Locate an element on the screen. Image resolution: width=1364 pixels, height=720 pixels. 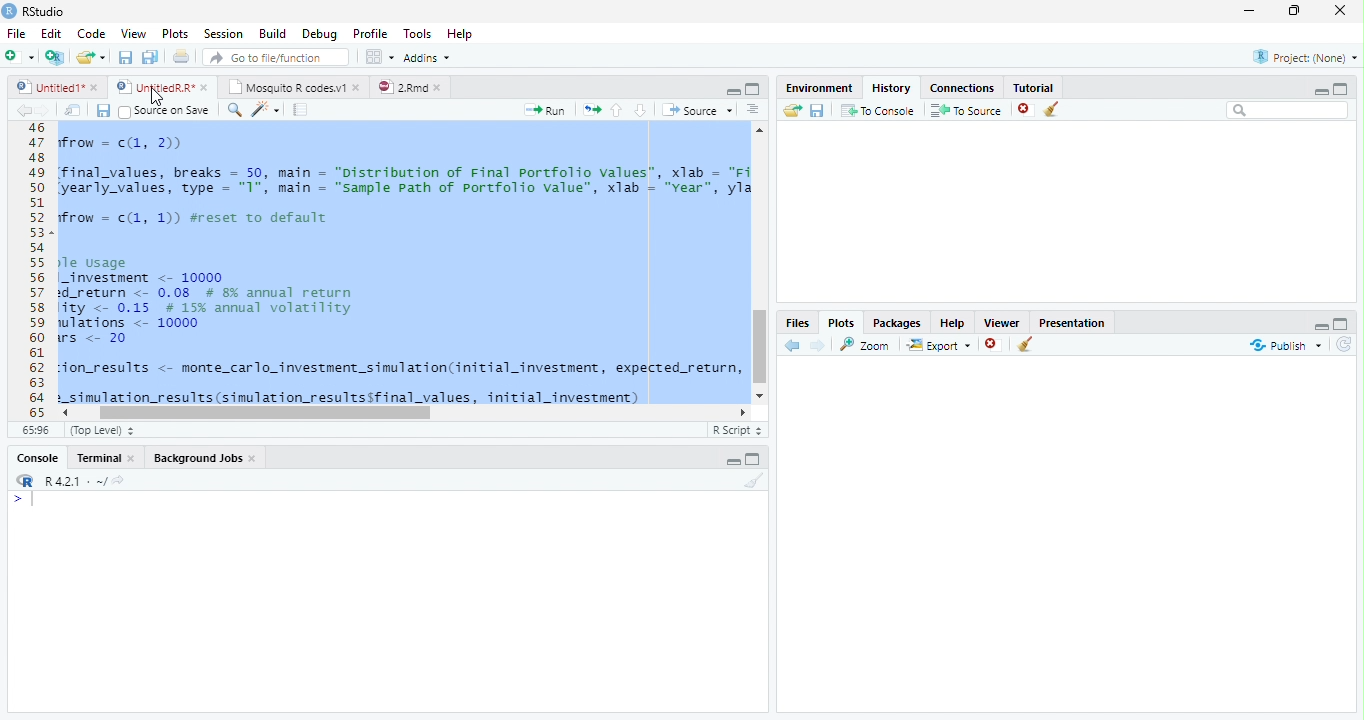
Code is located at coordinates (402, 264).